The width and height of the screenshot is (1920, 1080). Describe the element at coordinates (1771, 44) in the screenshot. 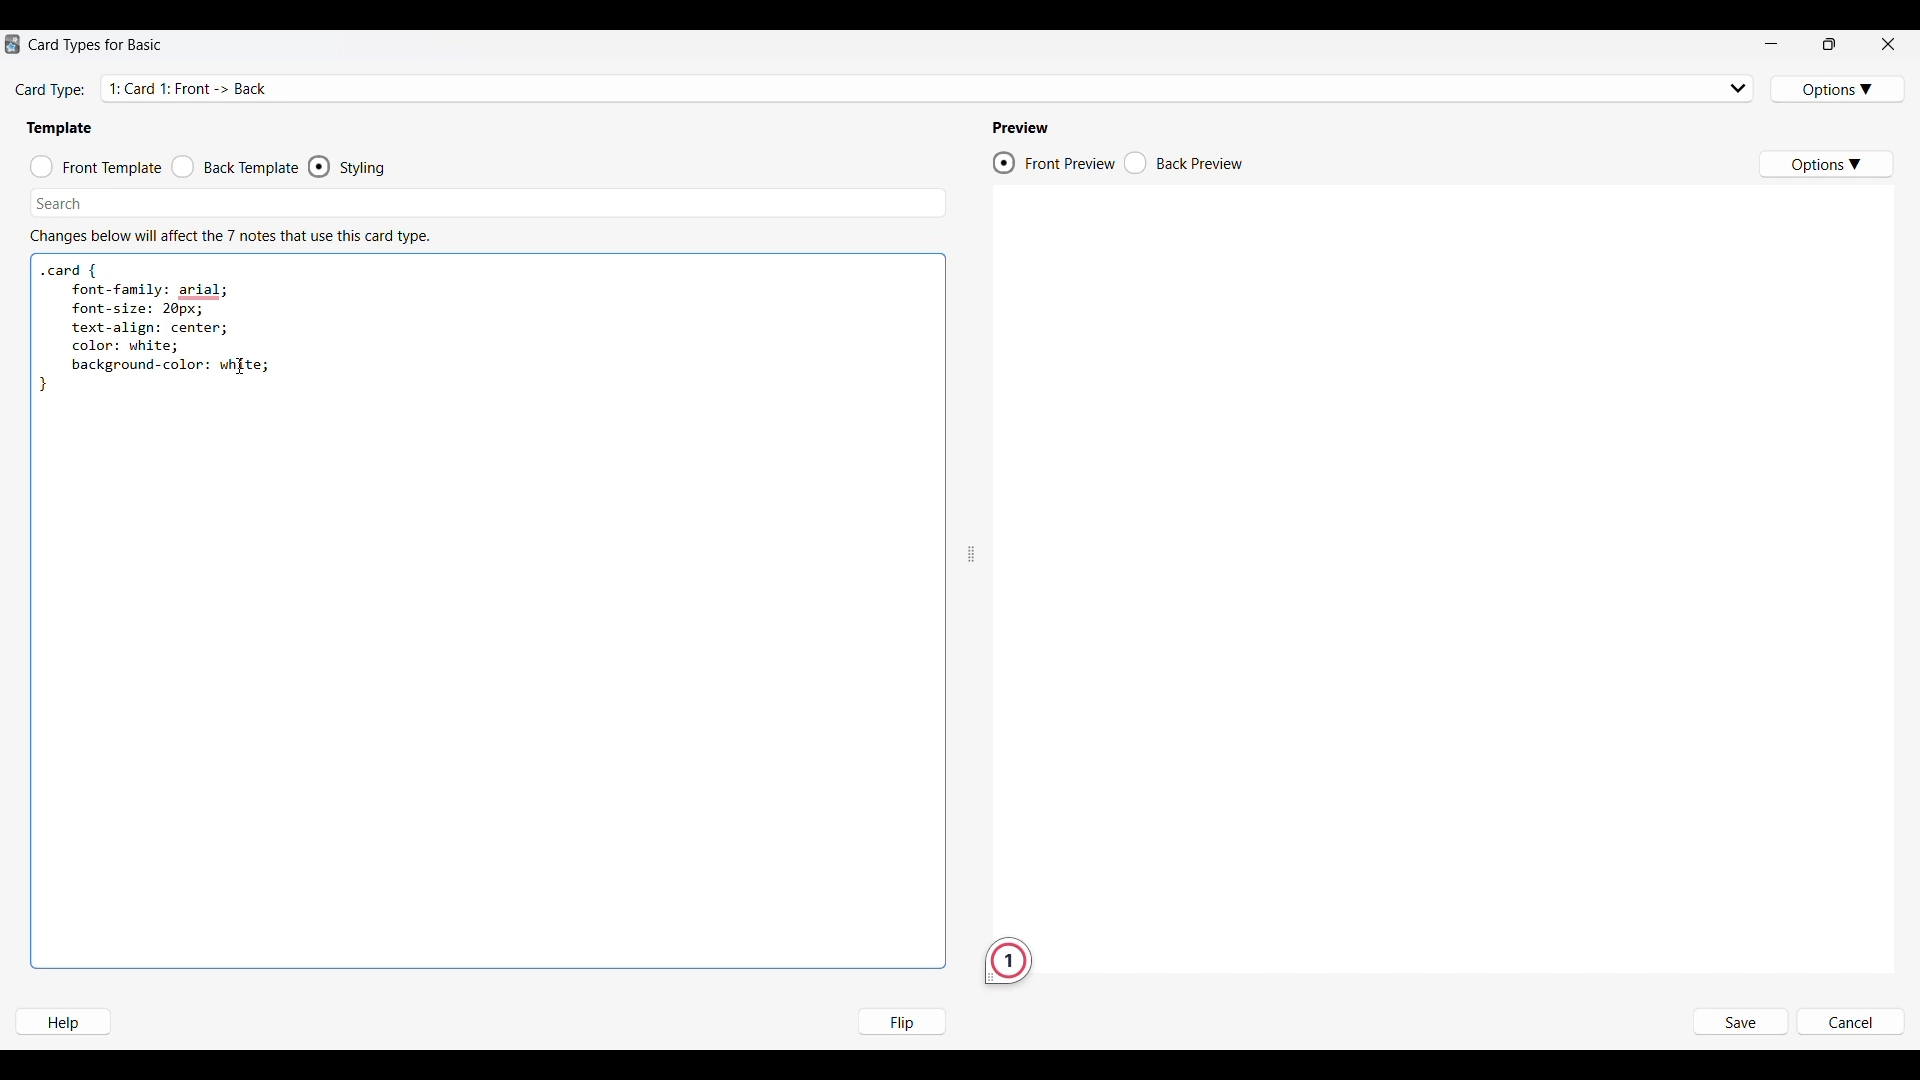

I see `Minimize` at that location.